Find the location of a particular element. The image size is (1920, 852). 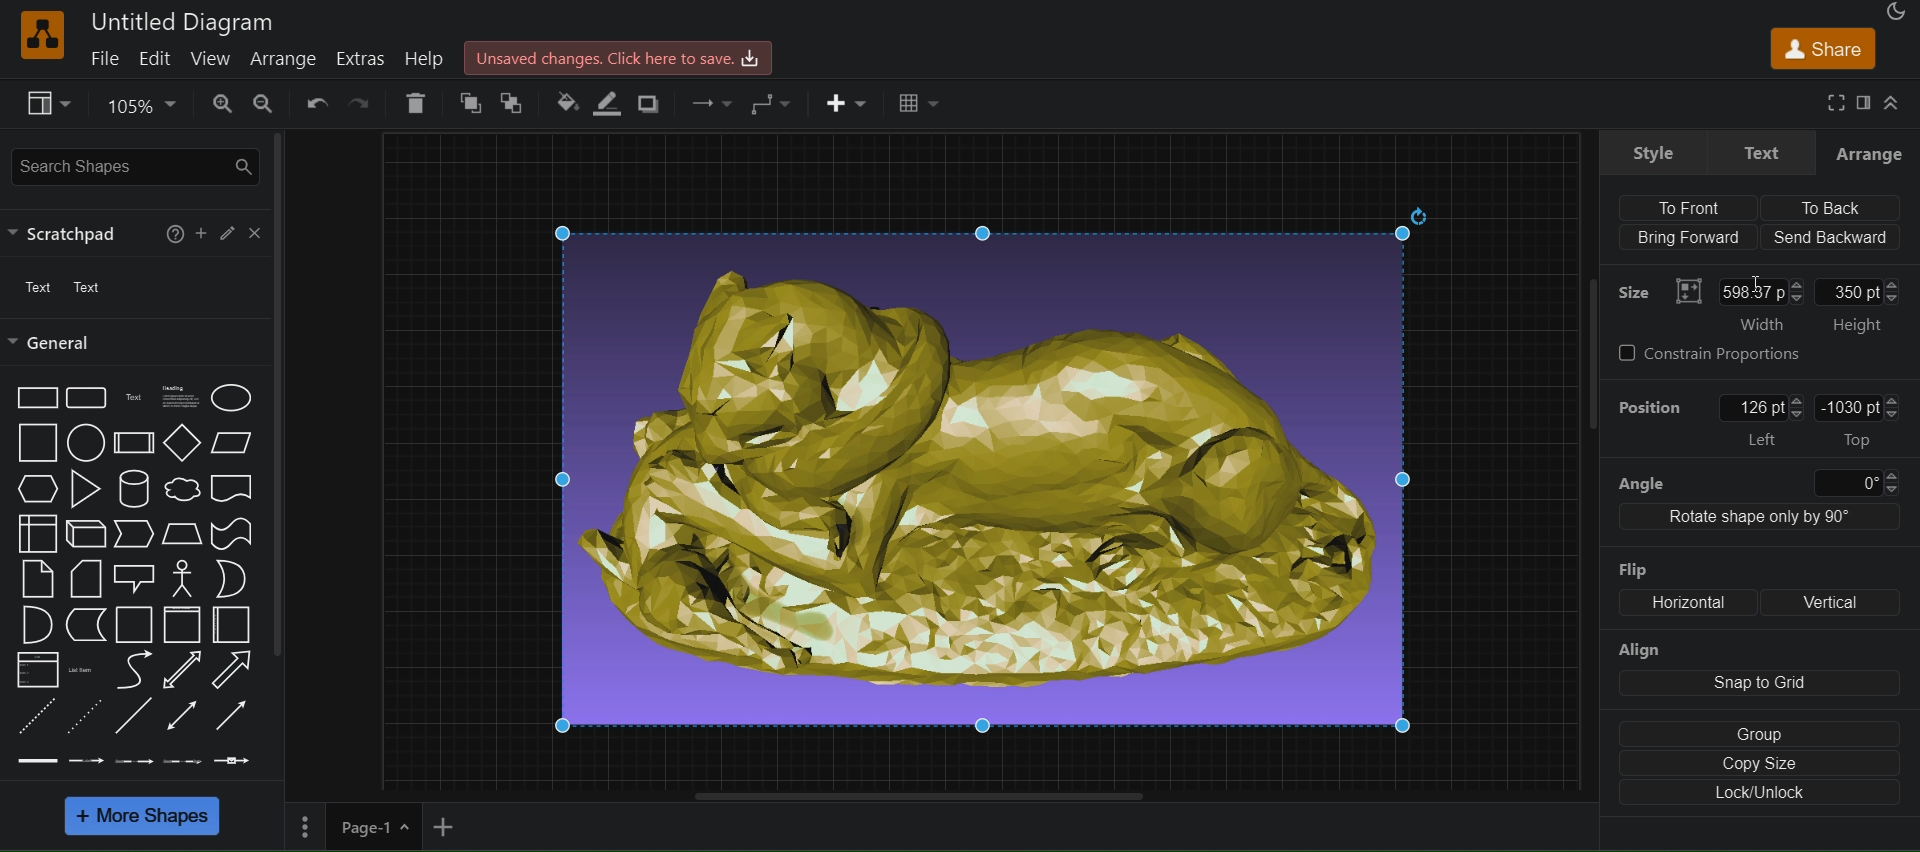

undo is located at coordinates (315, 105).